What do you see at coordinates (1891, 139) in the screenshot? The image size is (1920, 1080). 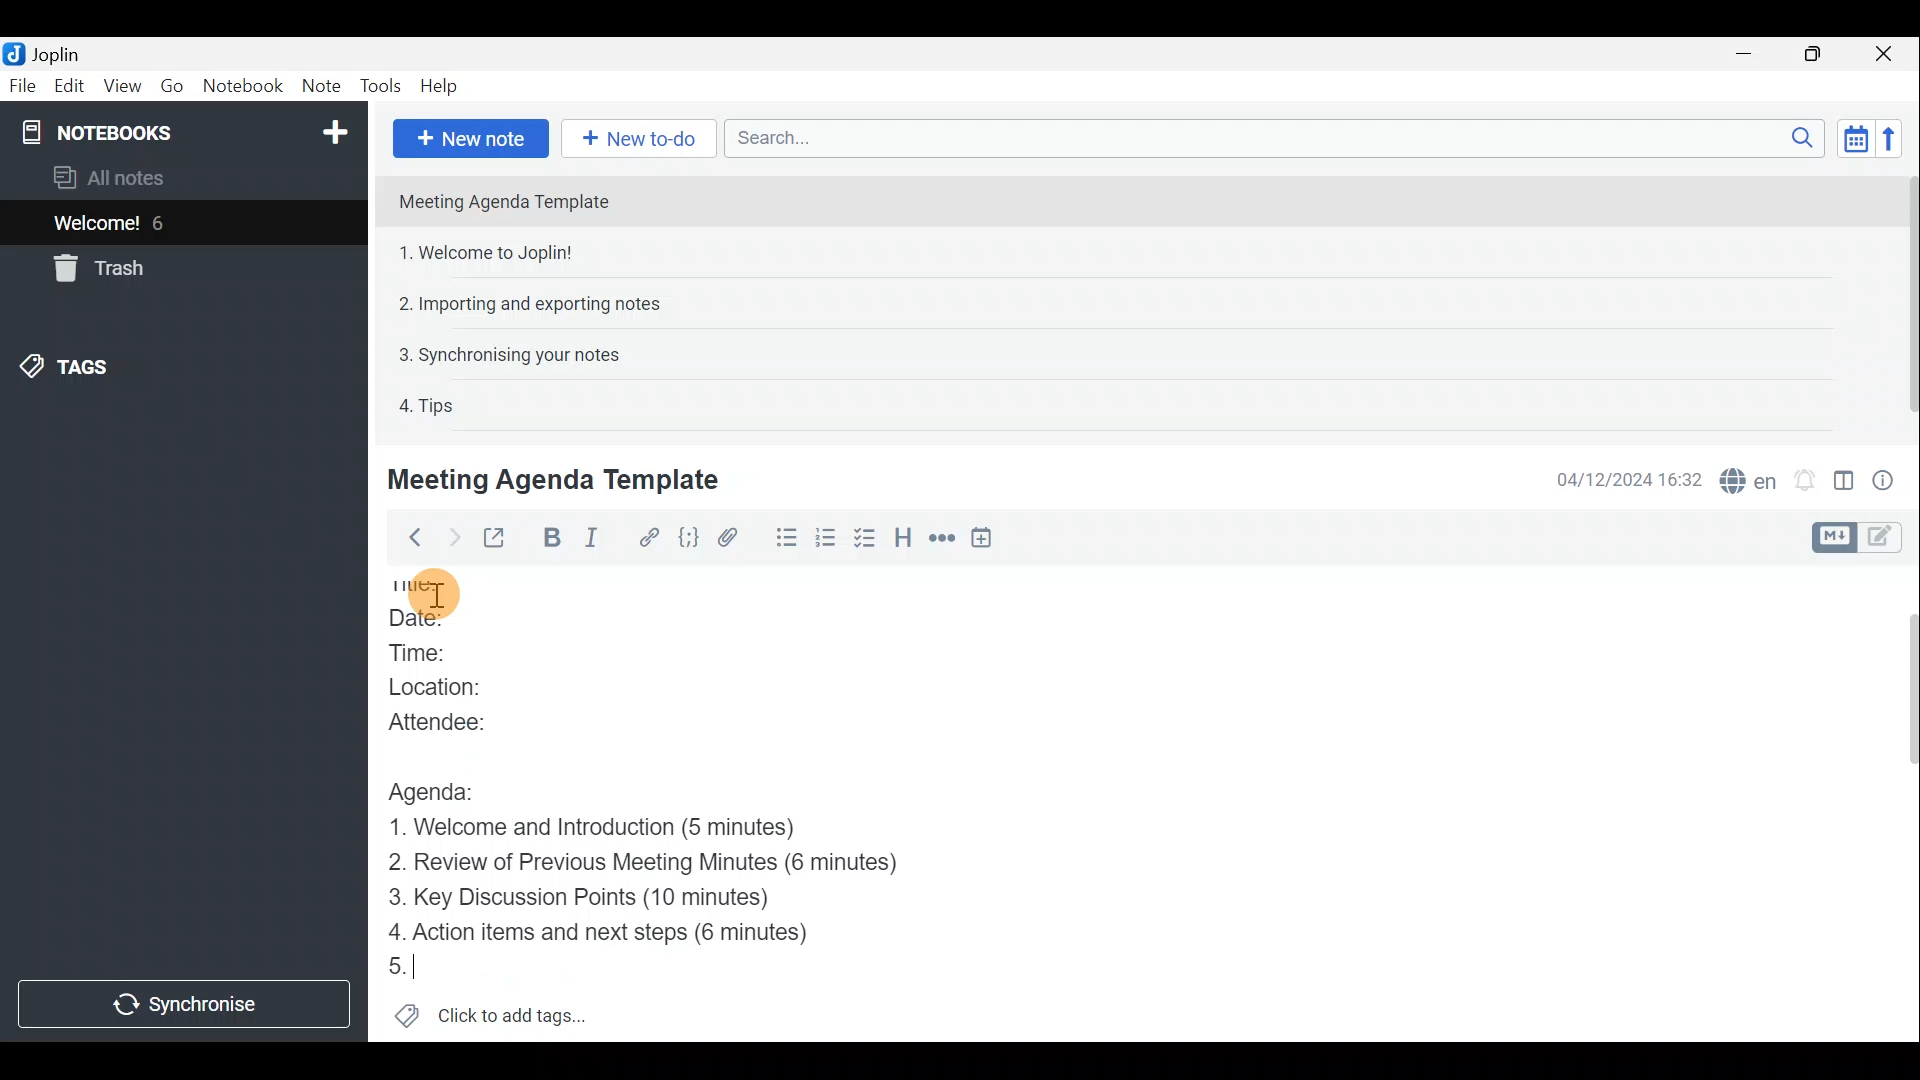 I see `Reverse sort order` at bounding box center [1891, 139].